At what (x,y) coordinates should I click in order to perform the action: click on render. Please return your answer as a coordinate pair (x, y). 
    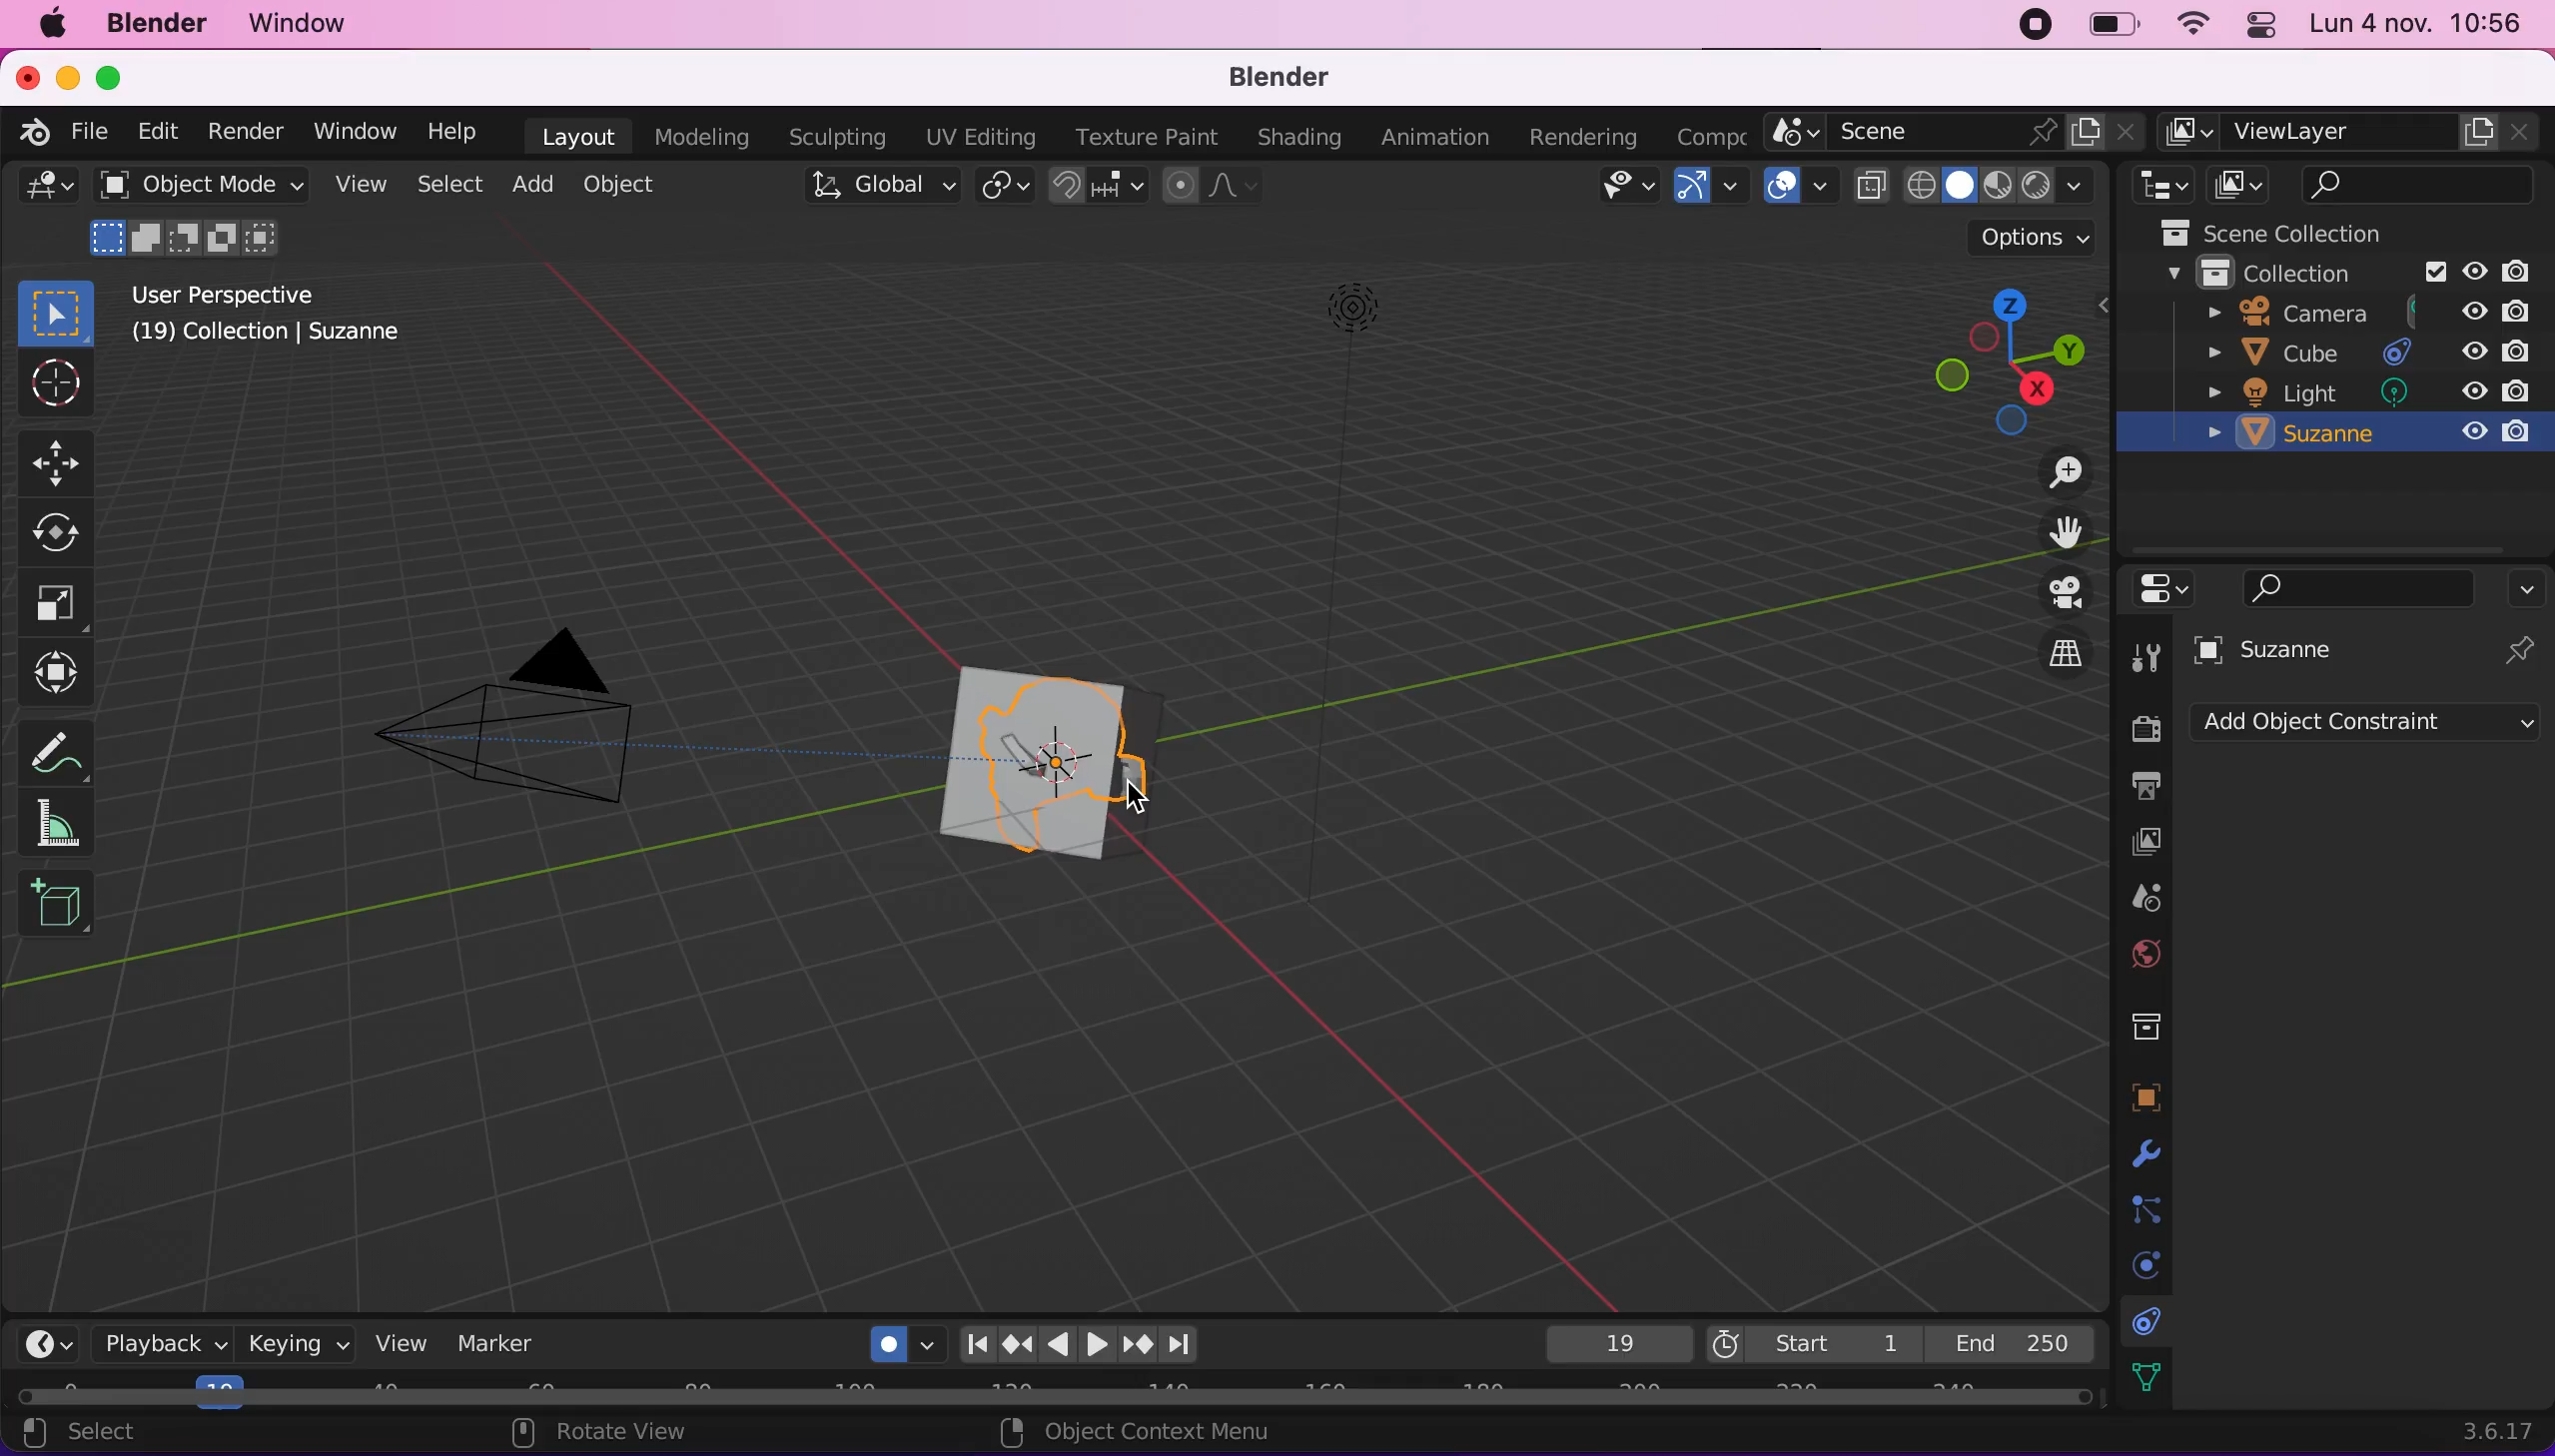
    Looking at the image, I should click on (248, 133).